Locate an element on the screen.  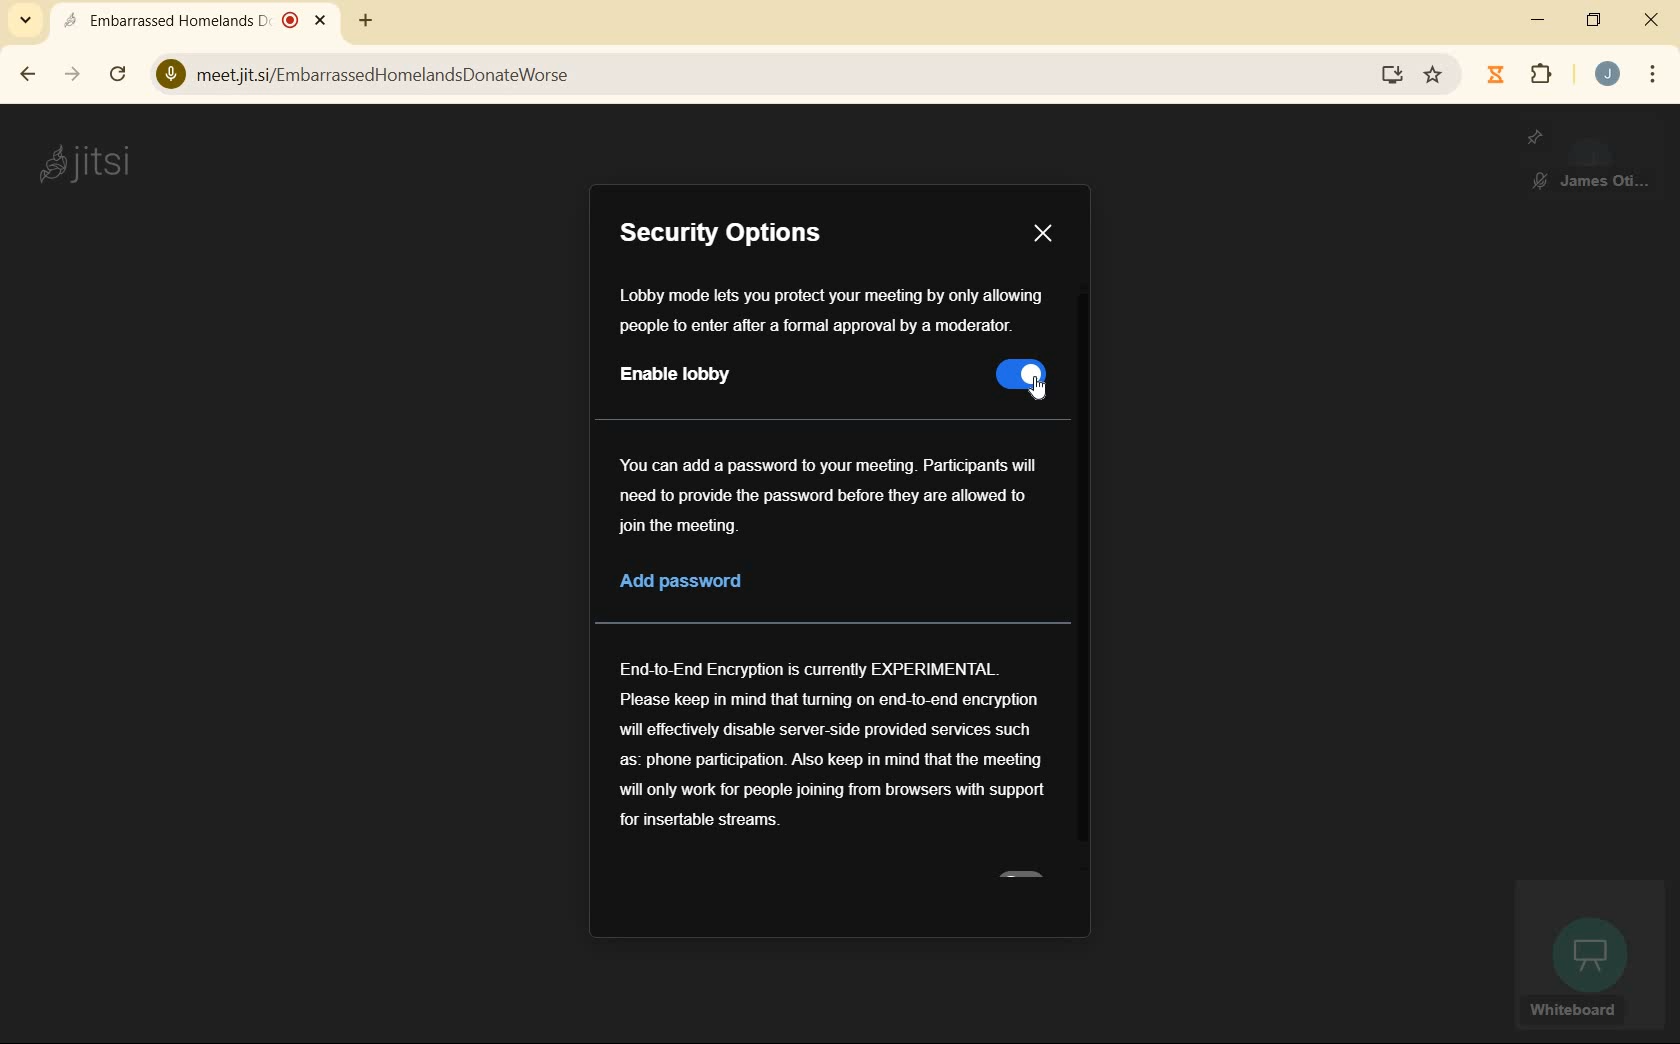
minimize is located at coordinates (1540, 22).